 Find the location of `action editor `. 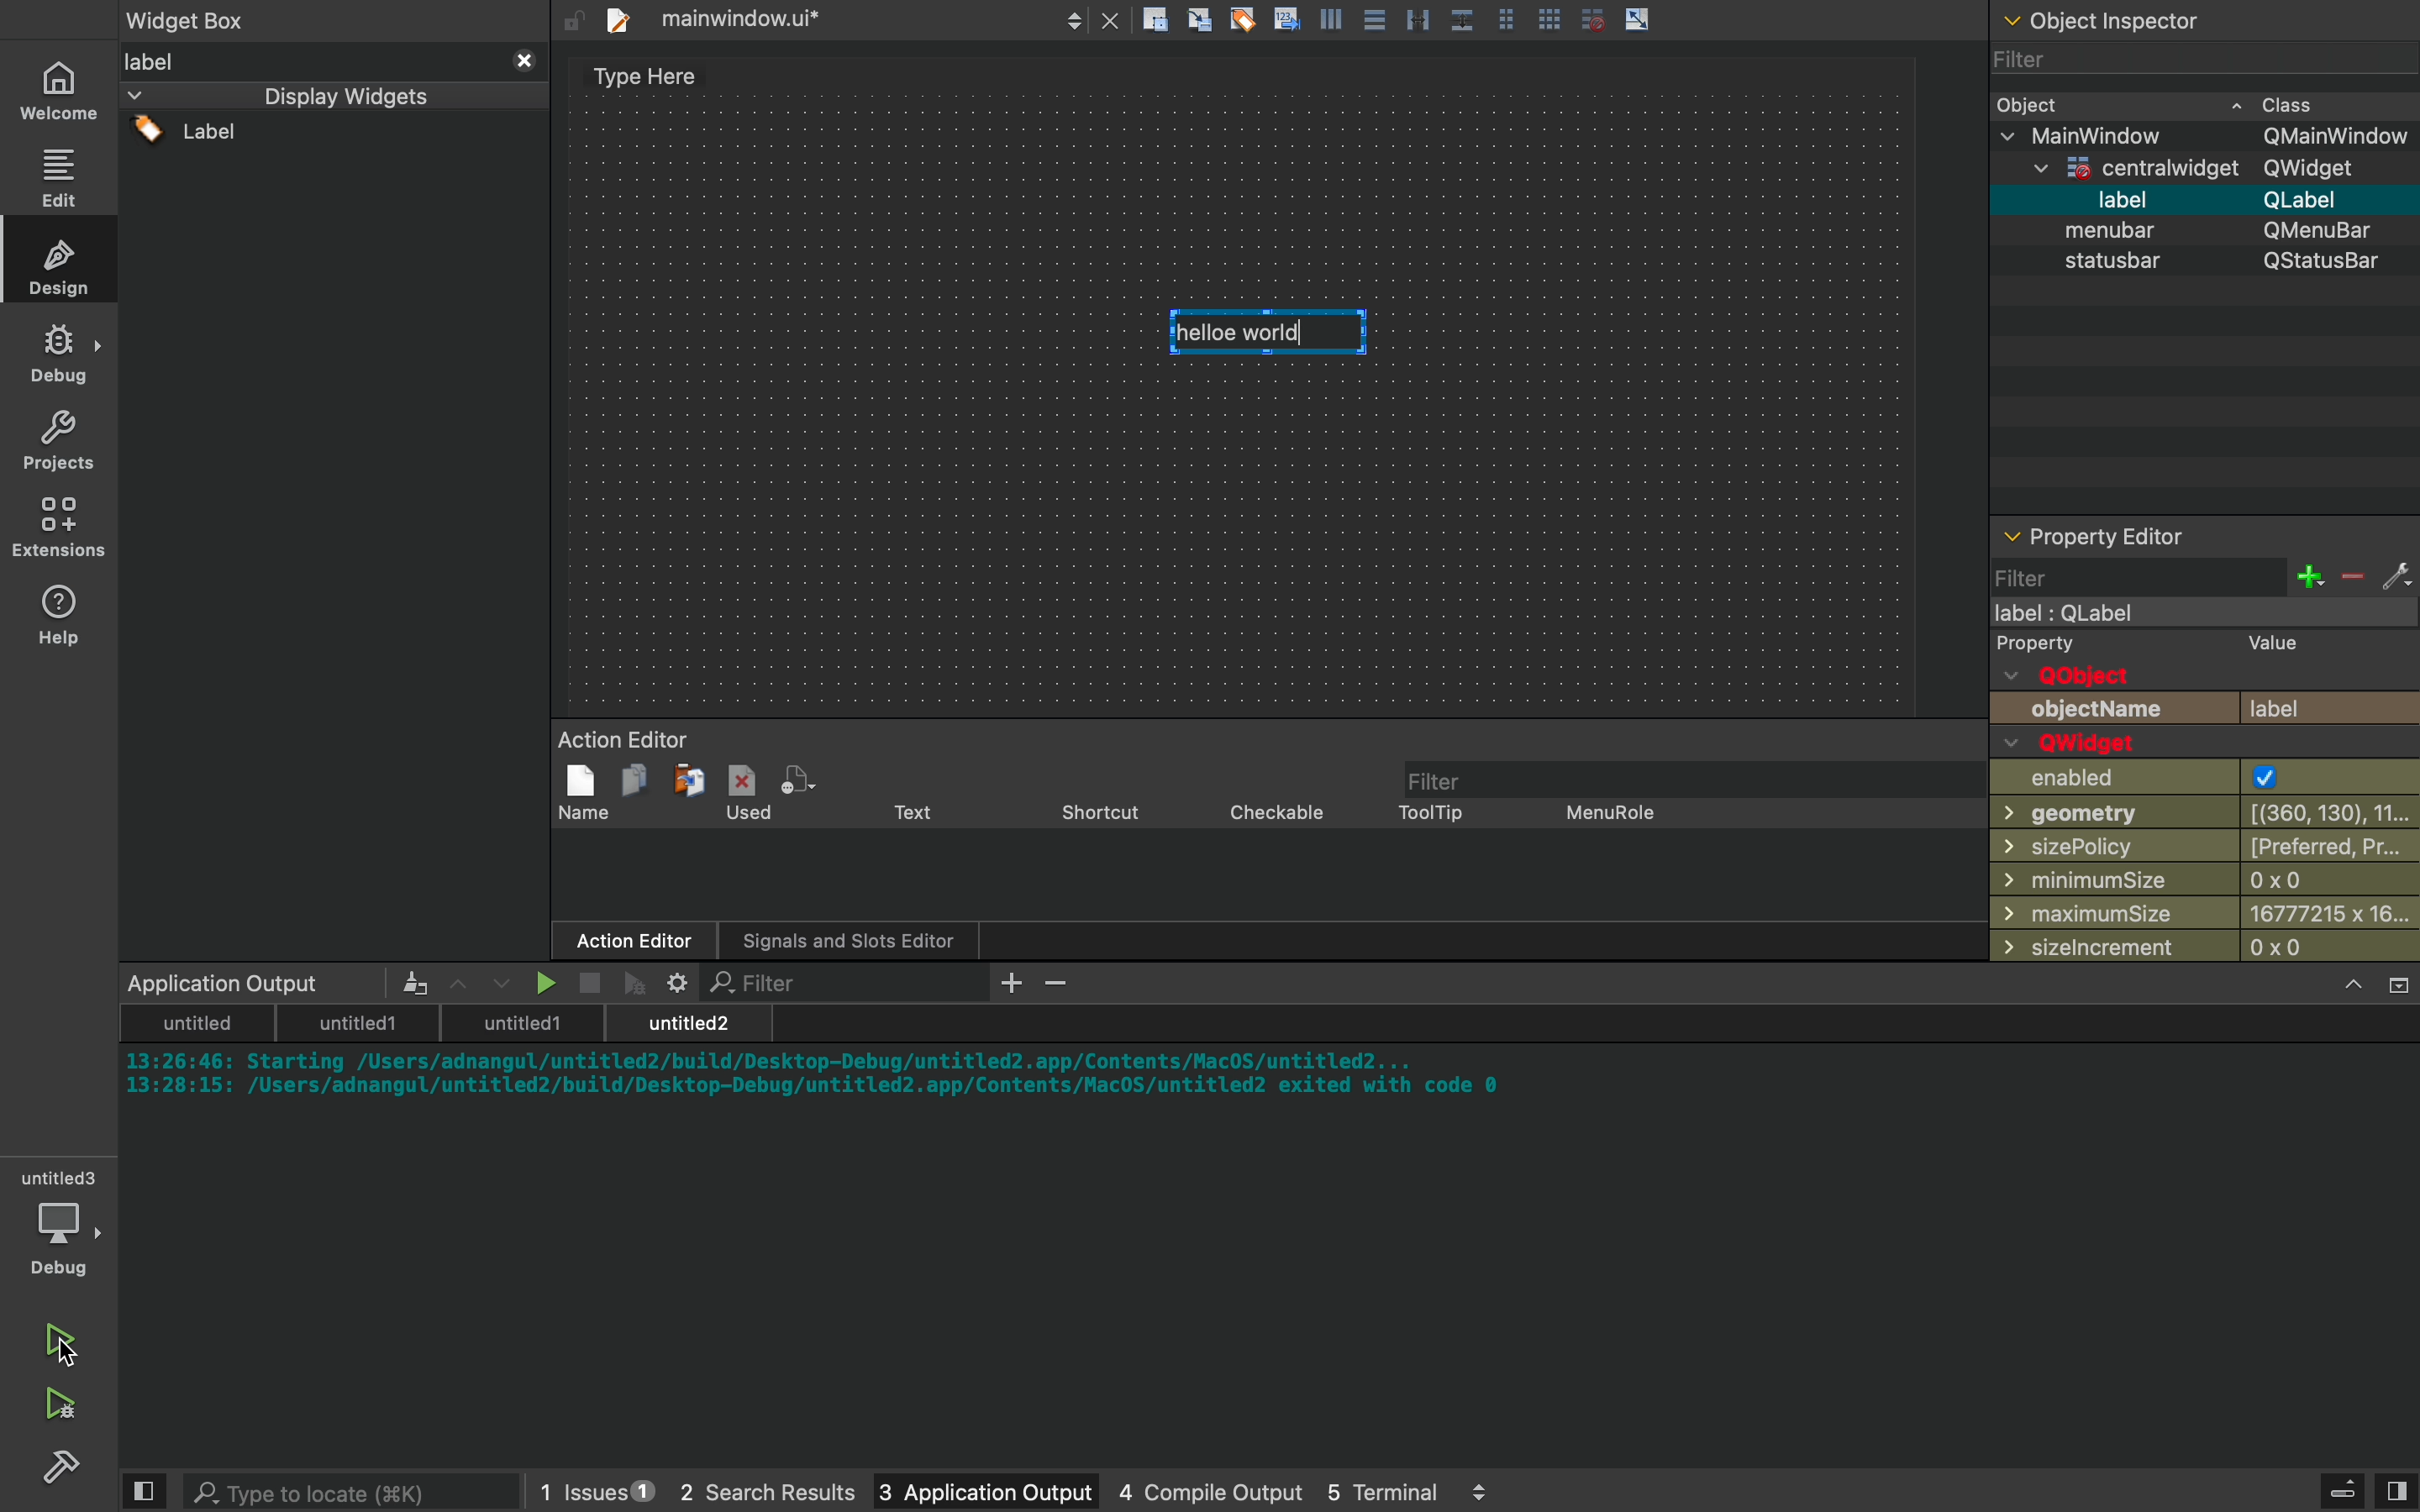

action editor  is located at coordinates (1261, 846).